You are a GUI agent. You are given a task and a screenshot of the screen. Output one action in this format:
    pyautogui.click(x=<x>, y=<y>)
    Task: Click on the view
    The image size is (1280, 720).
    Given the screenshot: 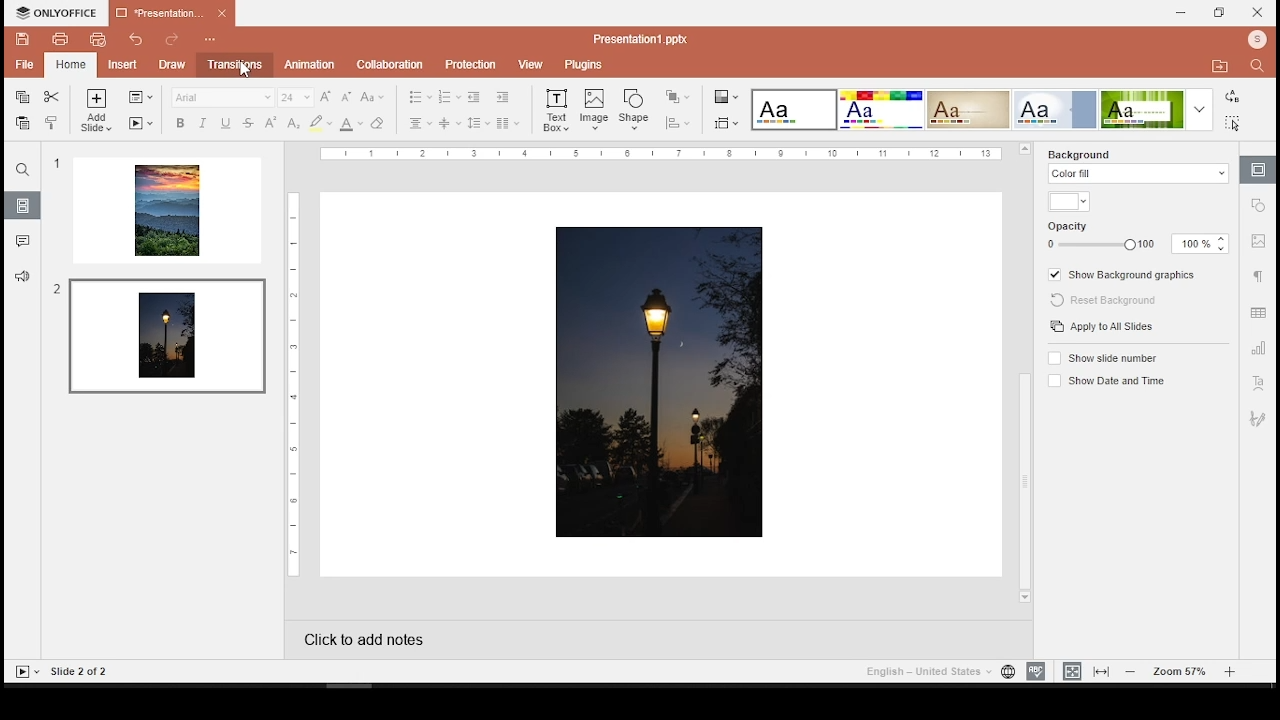 What is the action you would take?
    pyautogui.click(x=529, y=63)
    